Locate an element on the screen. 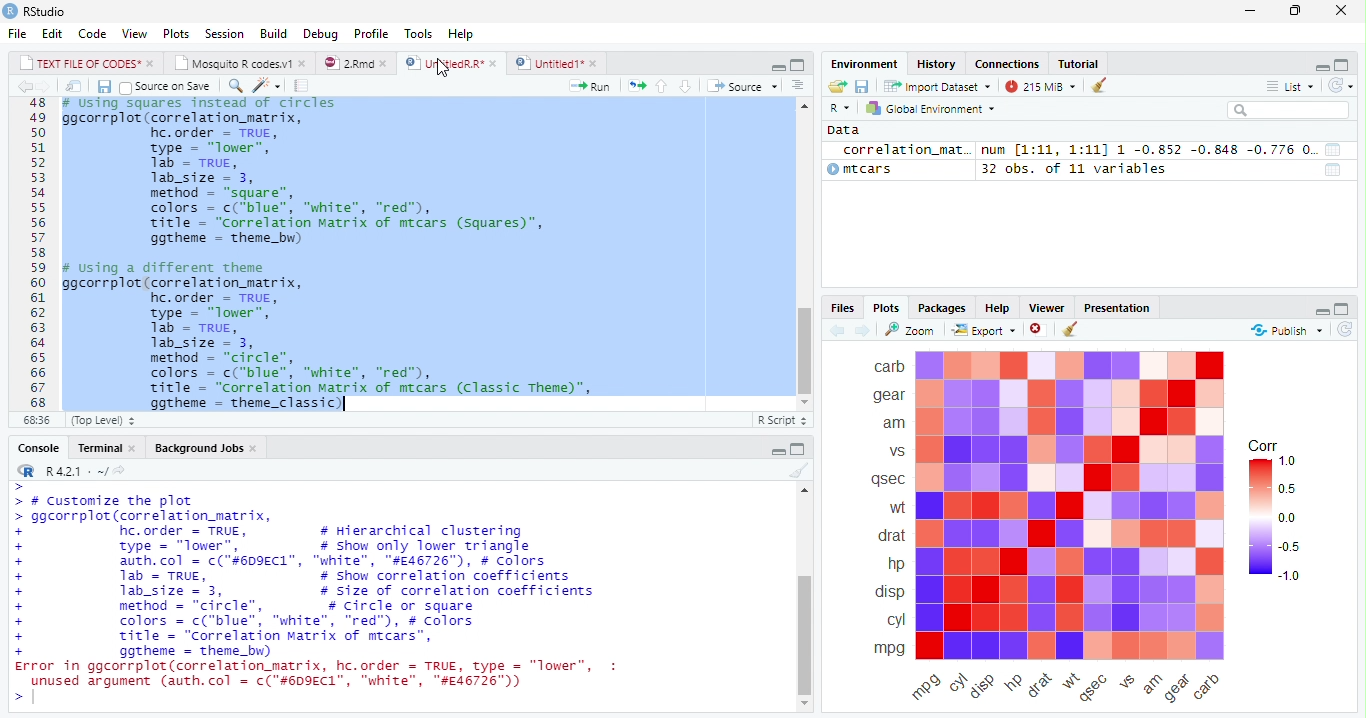 The width and height of the screenshot is (1366, 718). clear console is located at coordinates (800, 471).